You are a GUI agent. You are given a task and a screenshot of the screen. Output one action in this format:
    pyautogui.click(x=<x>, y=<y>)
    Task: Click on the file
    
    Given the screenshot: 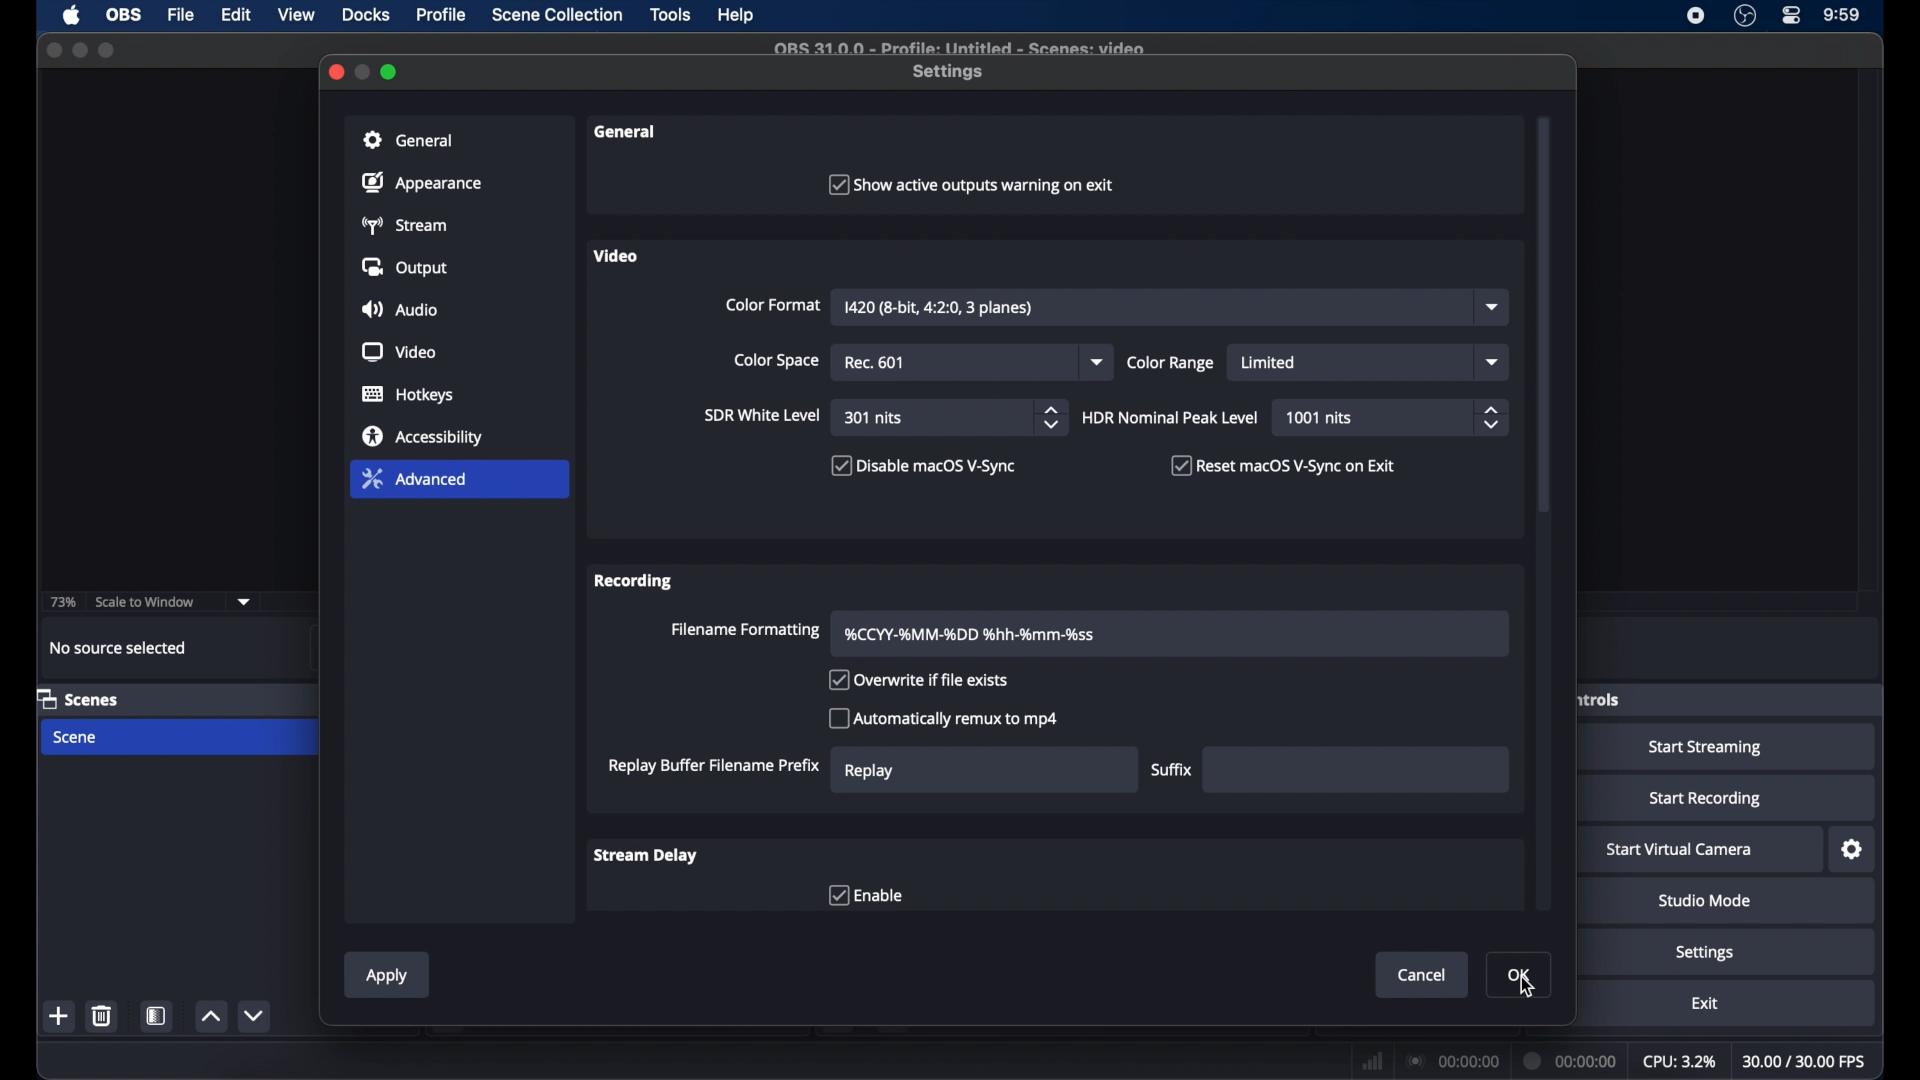 What is the action you would take?
    pyautogui.click(x=181, y=13)
    